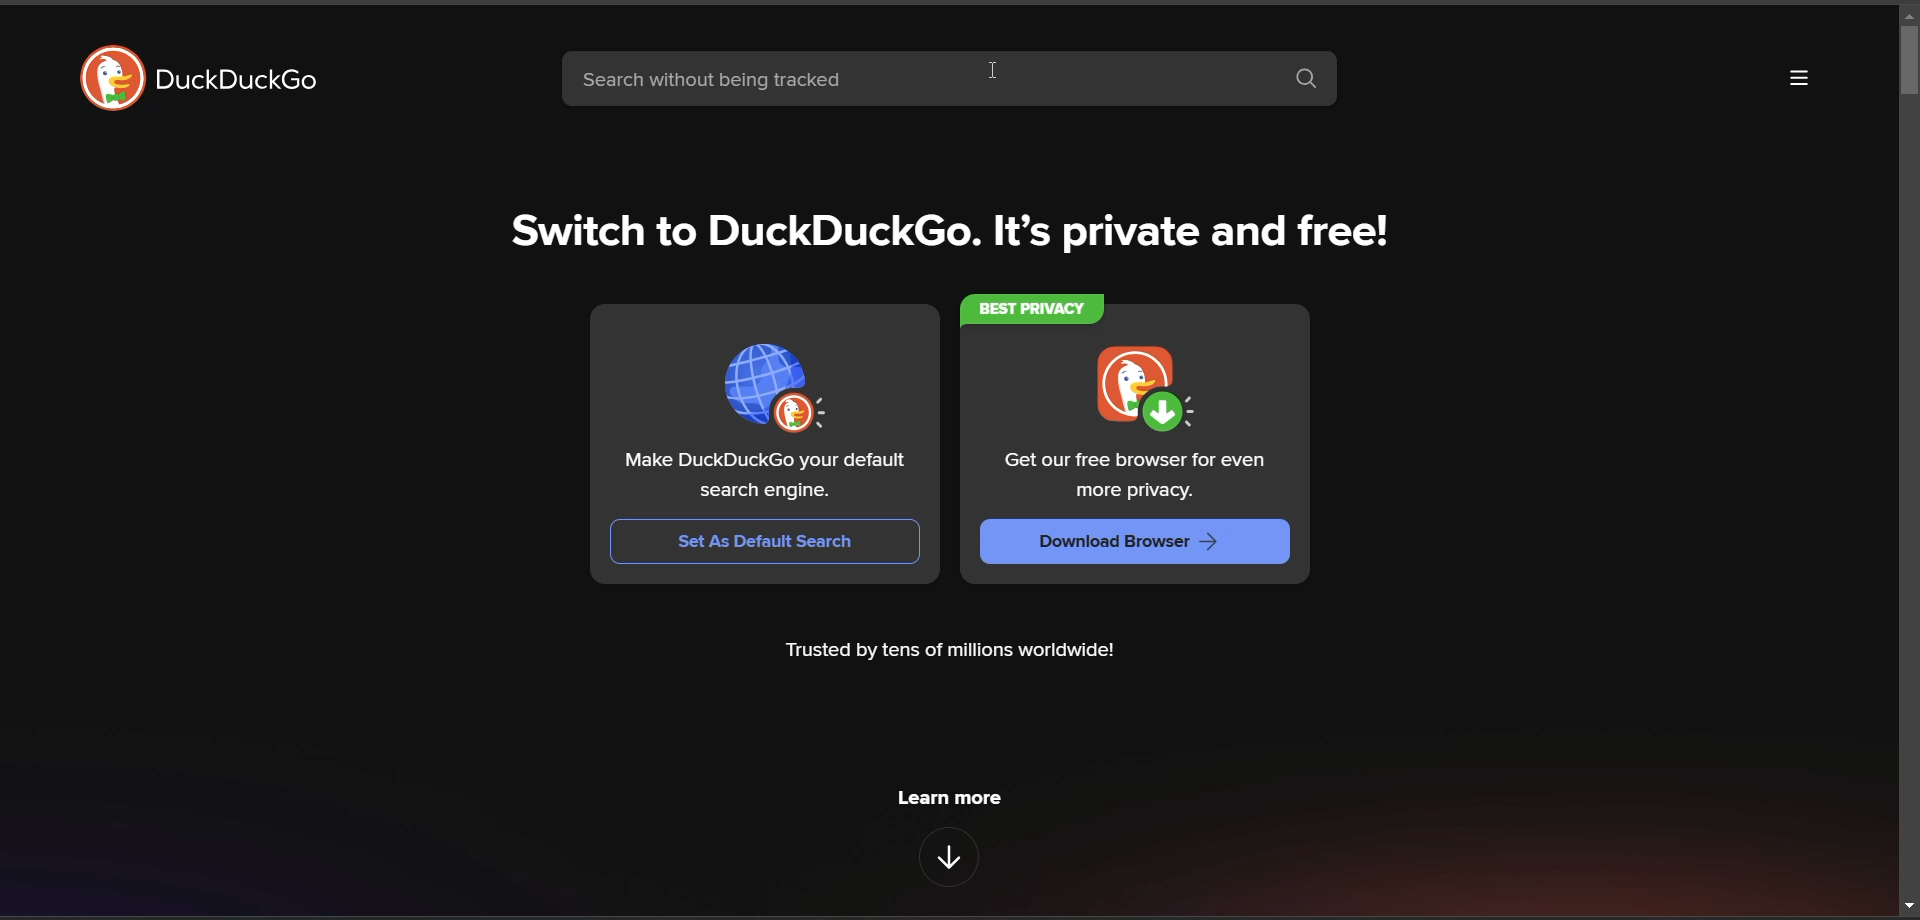  I want to click on download browser, so click(1122, 544).